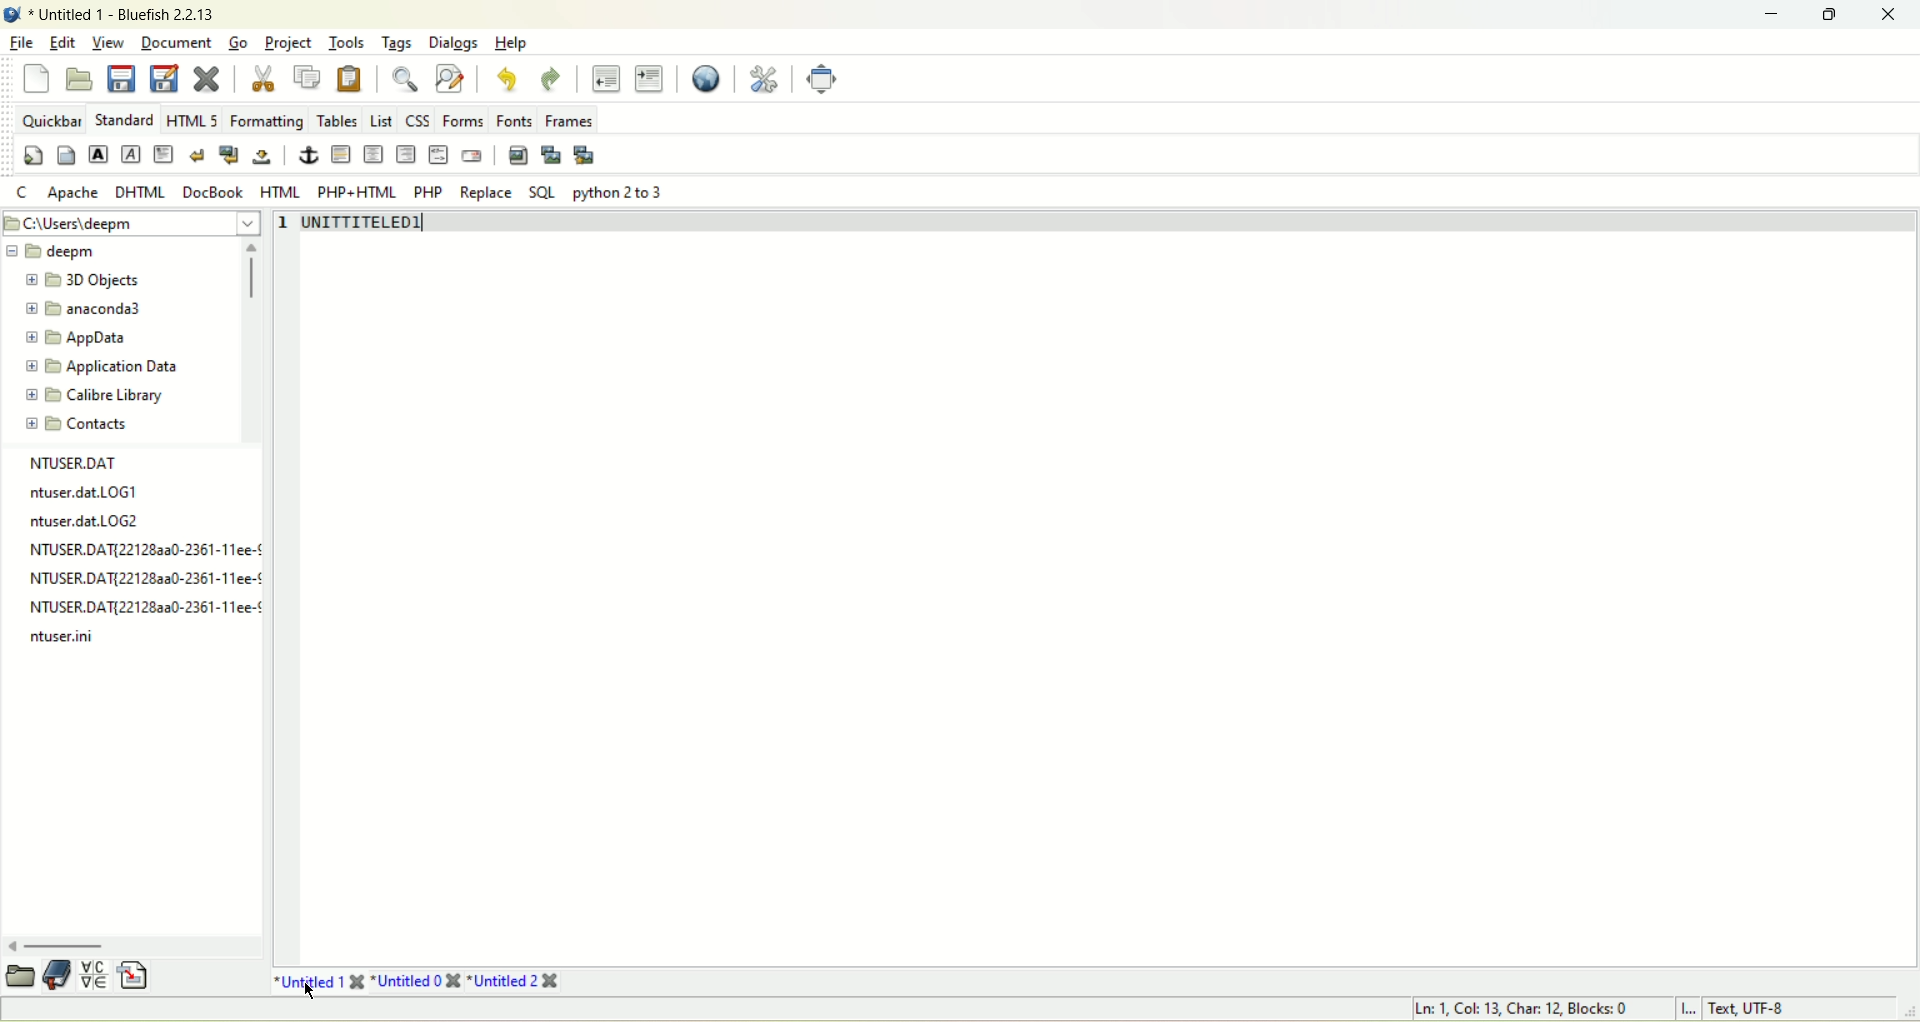 The height and width of the screenshot is (1022, 1920). I want to click on PHP, so click(426, 191).